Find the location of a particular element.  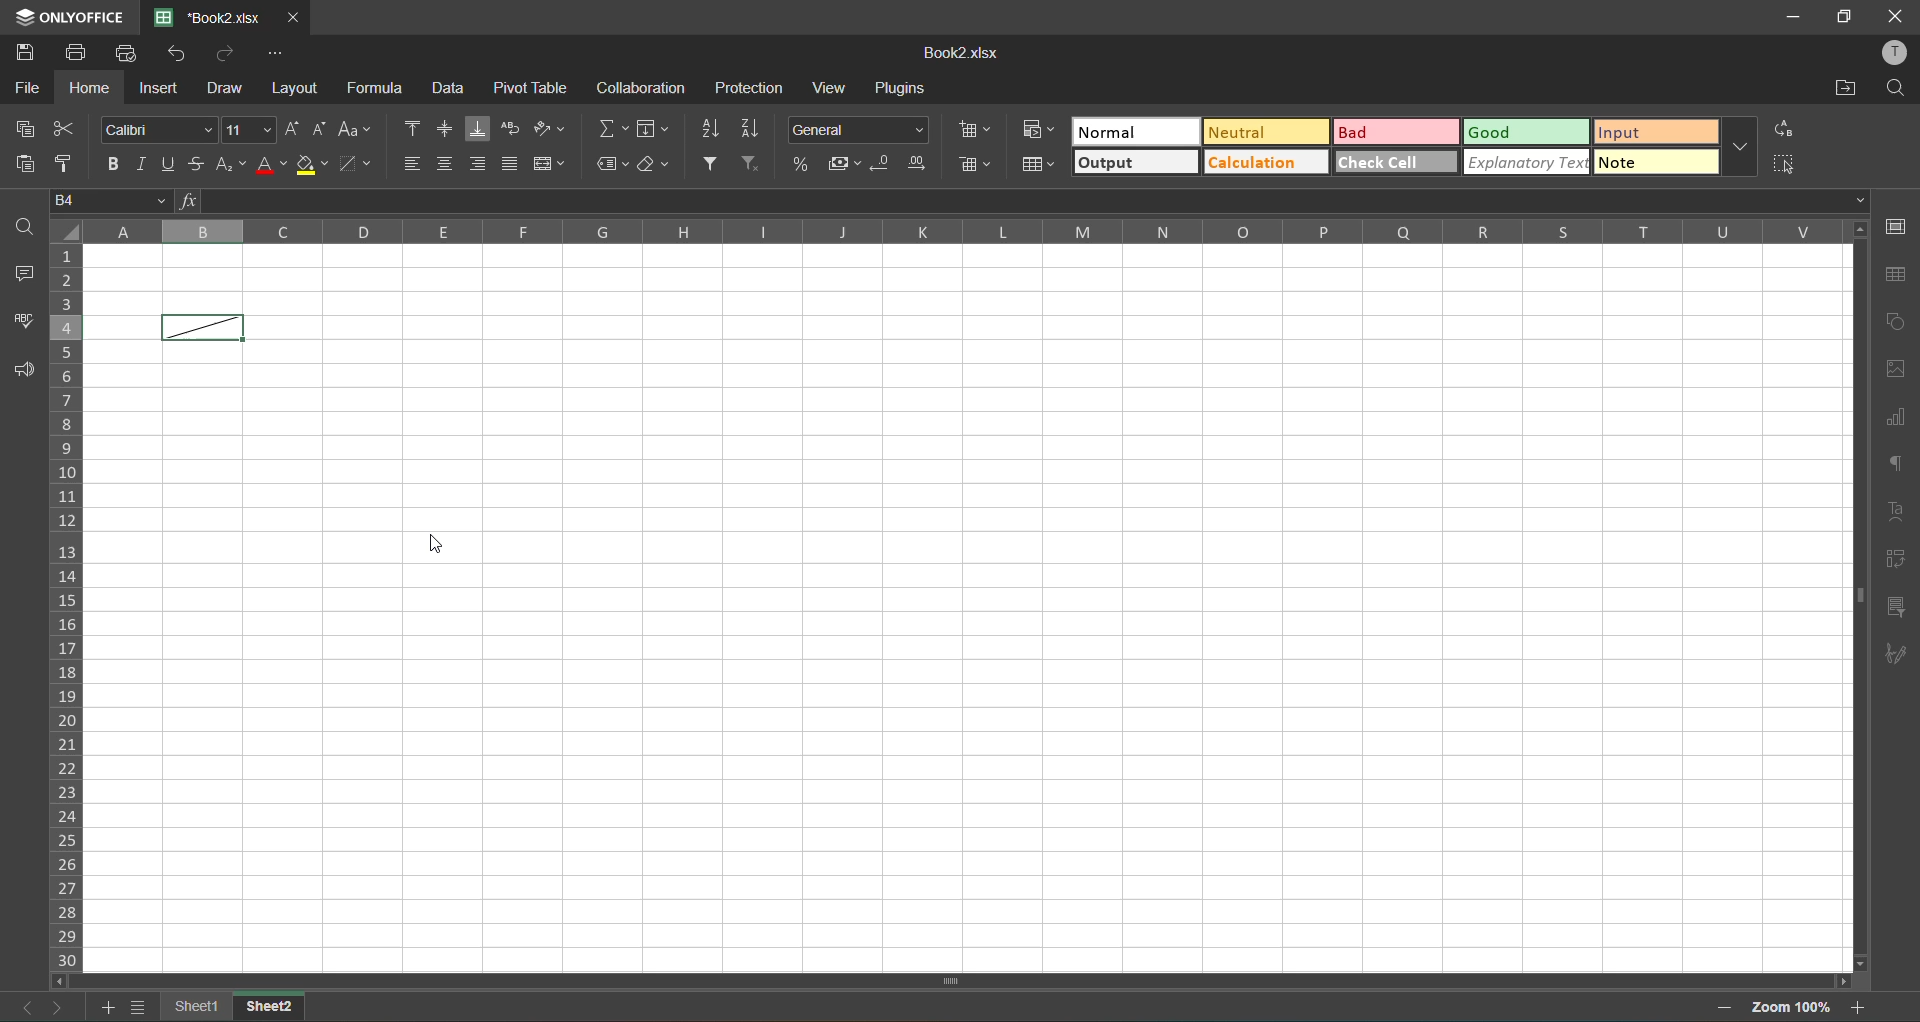

italic is located at coordinates (143, 164).